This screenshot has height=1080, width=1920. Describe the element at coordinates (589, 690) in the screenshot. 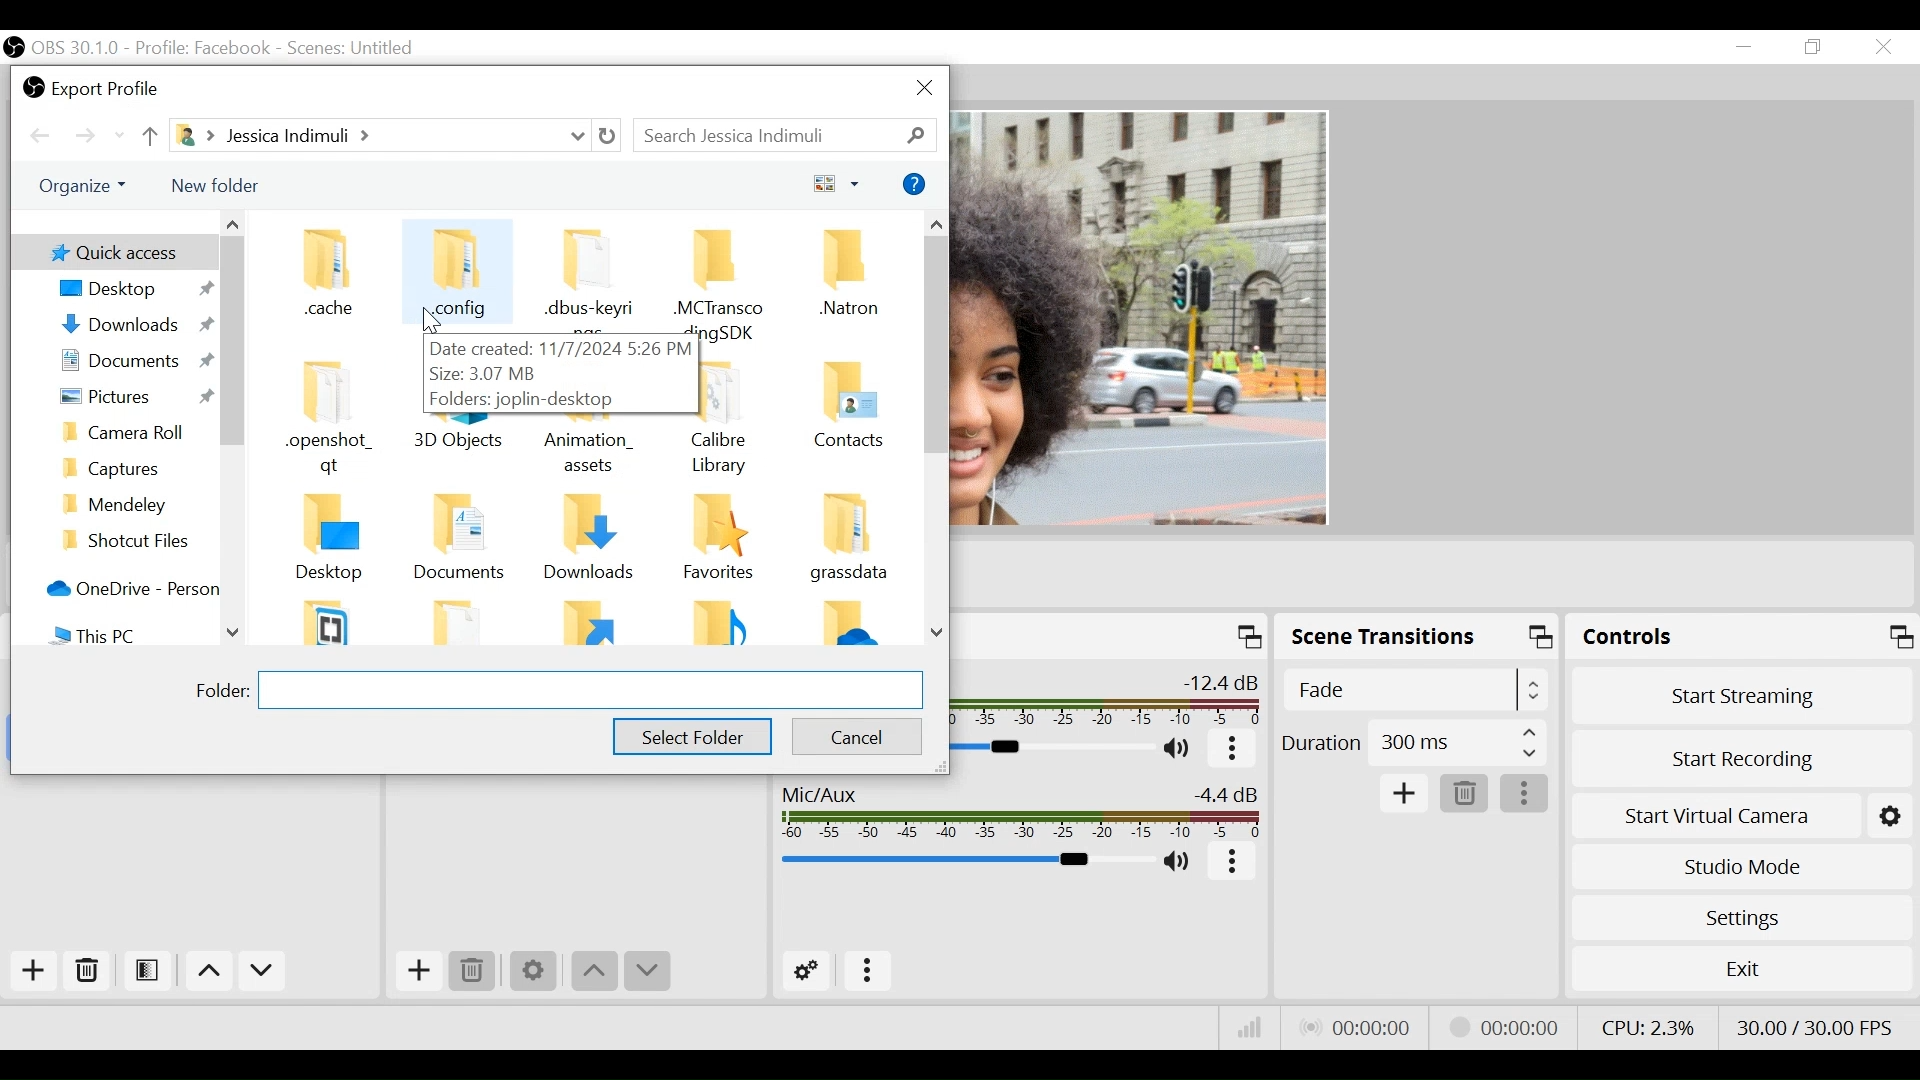

I see `Folder Field` at that location.